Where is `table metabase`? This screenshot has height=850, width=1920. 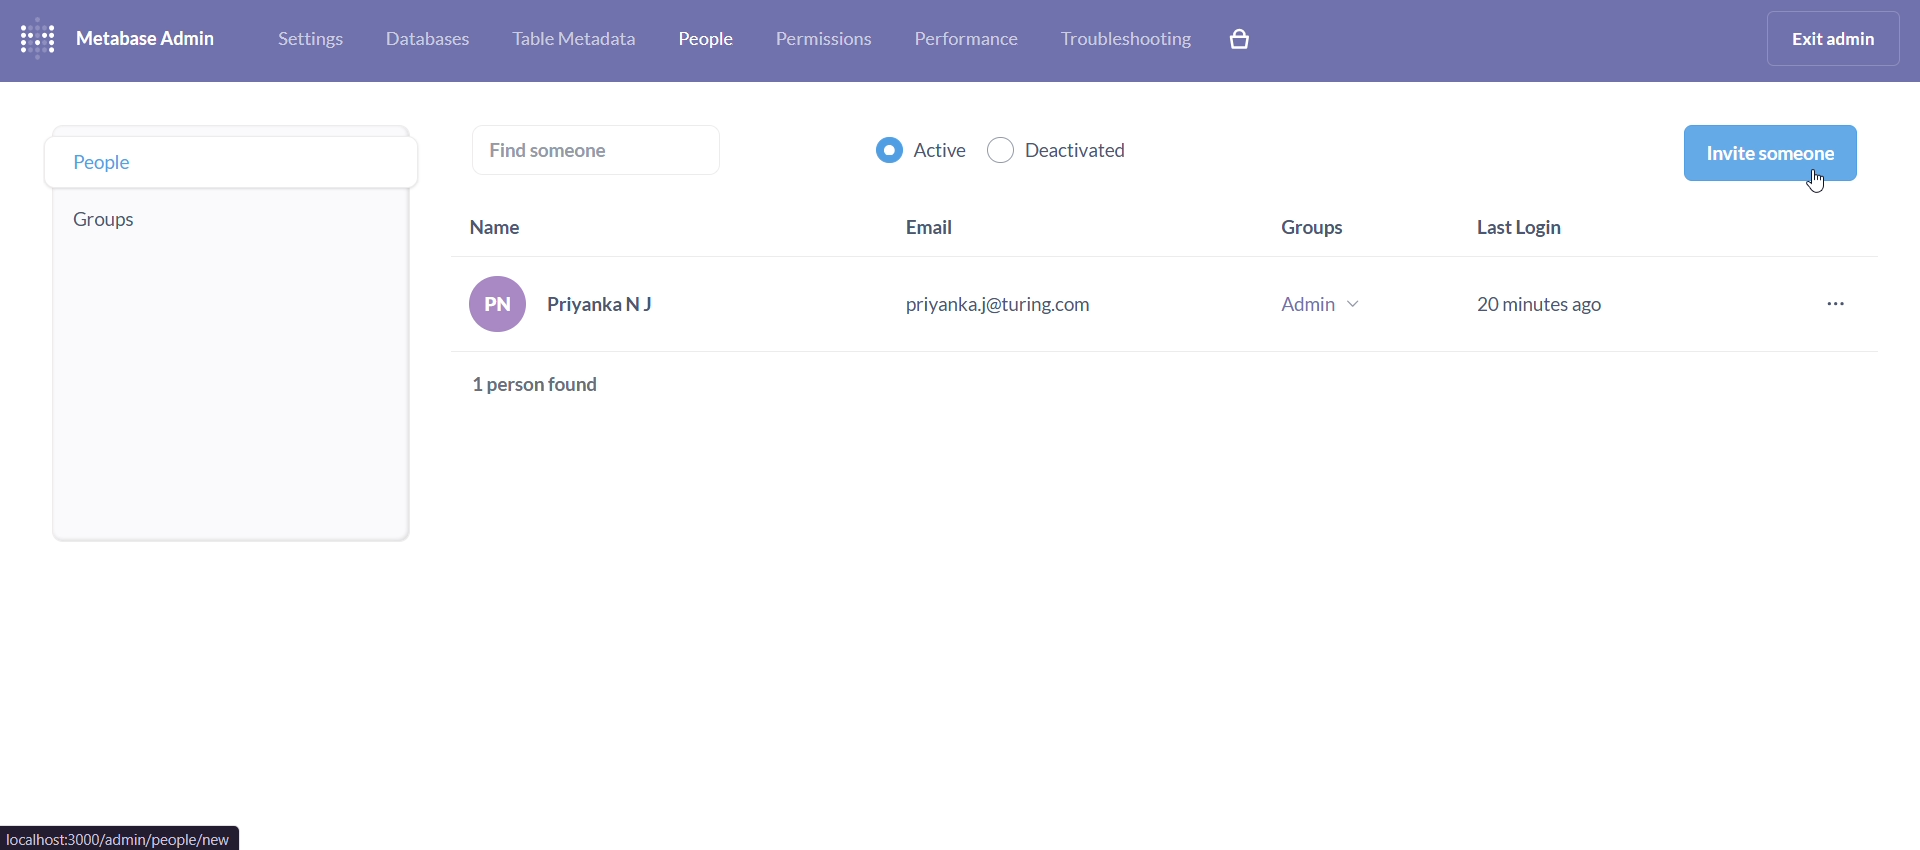
table metabase is located at coordinates (573, 40).